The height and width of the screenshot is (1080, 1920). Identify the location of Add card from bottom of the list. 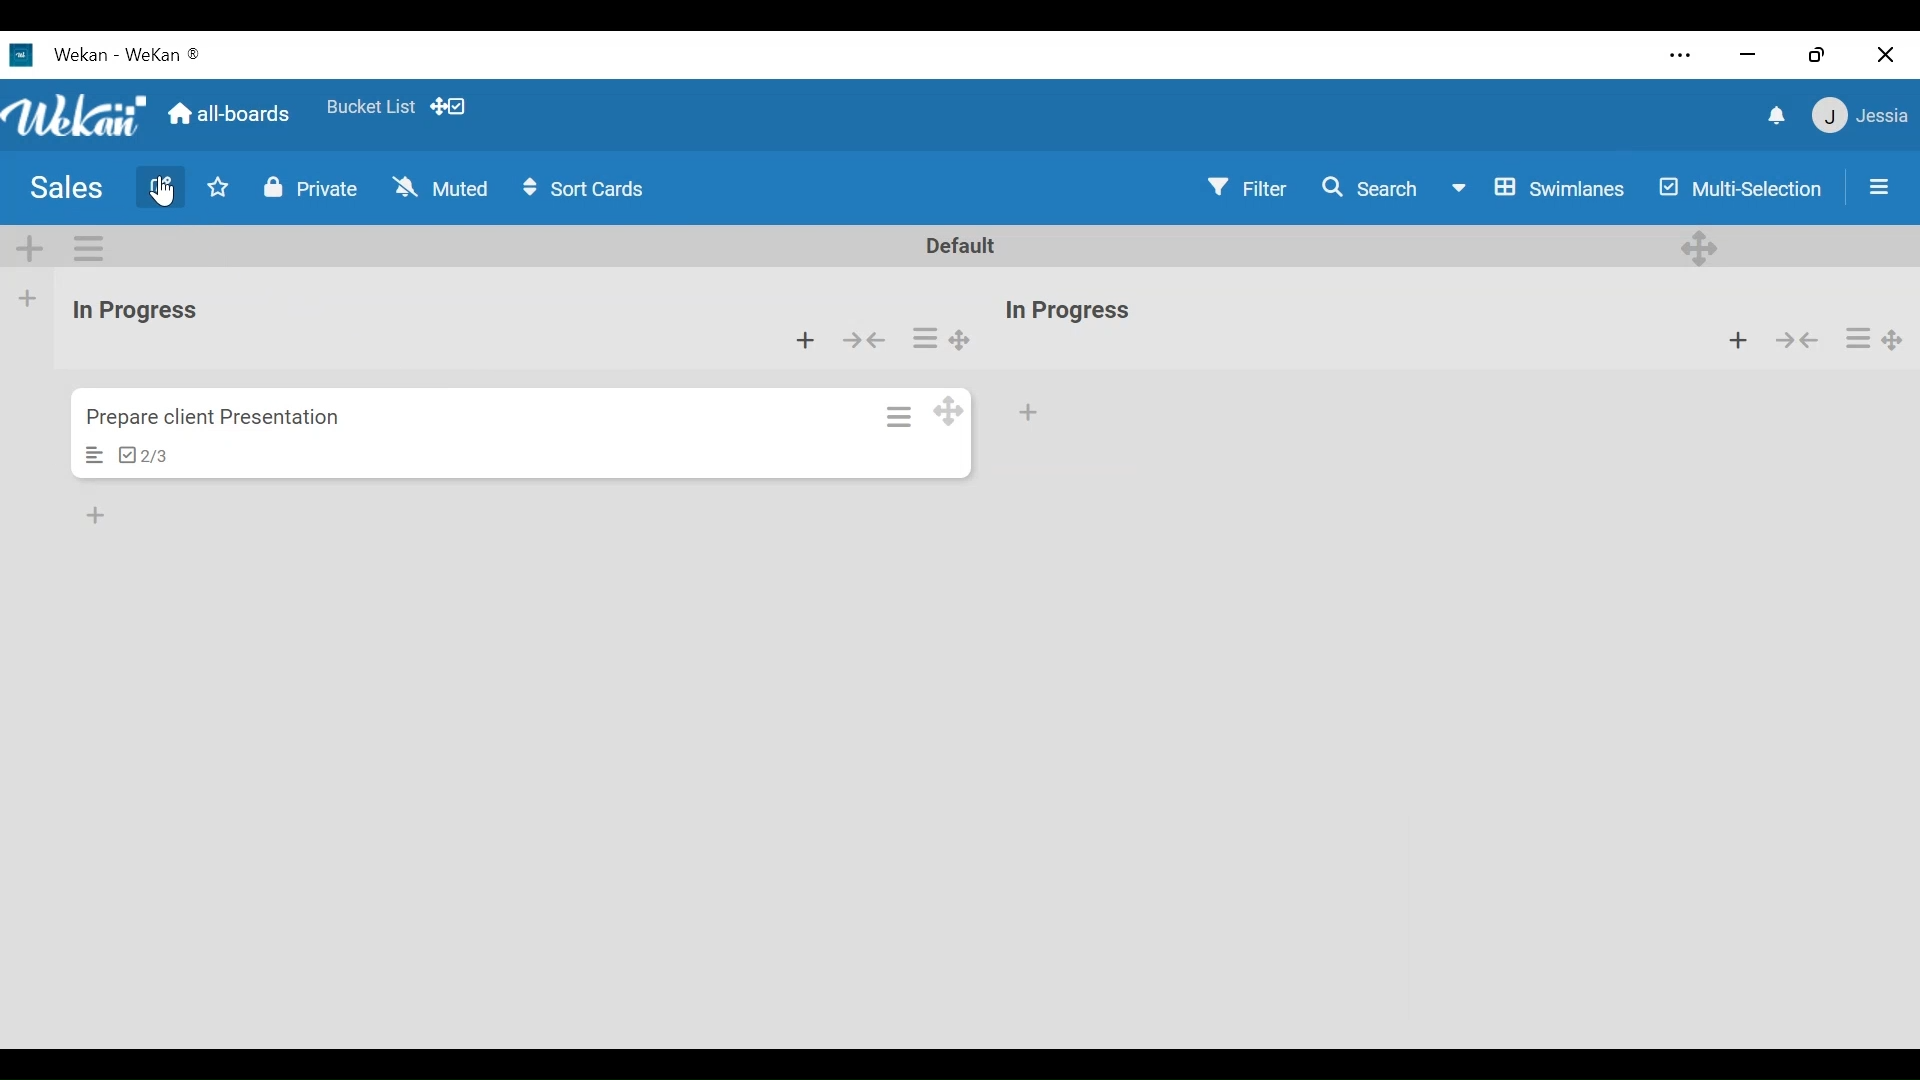
(805, 341).